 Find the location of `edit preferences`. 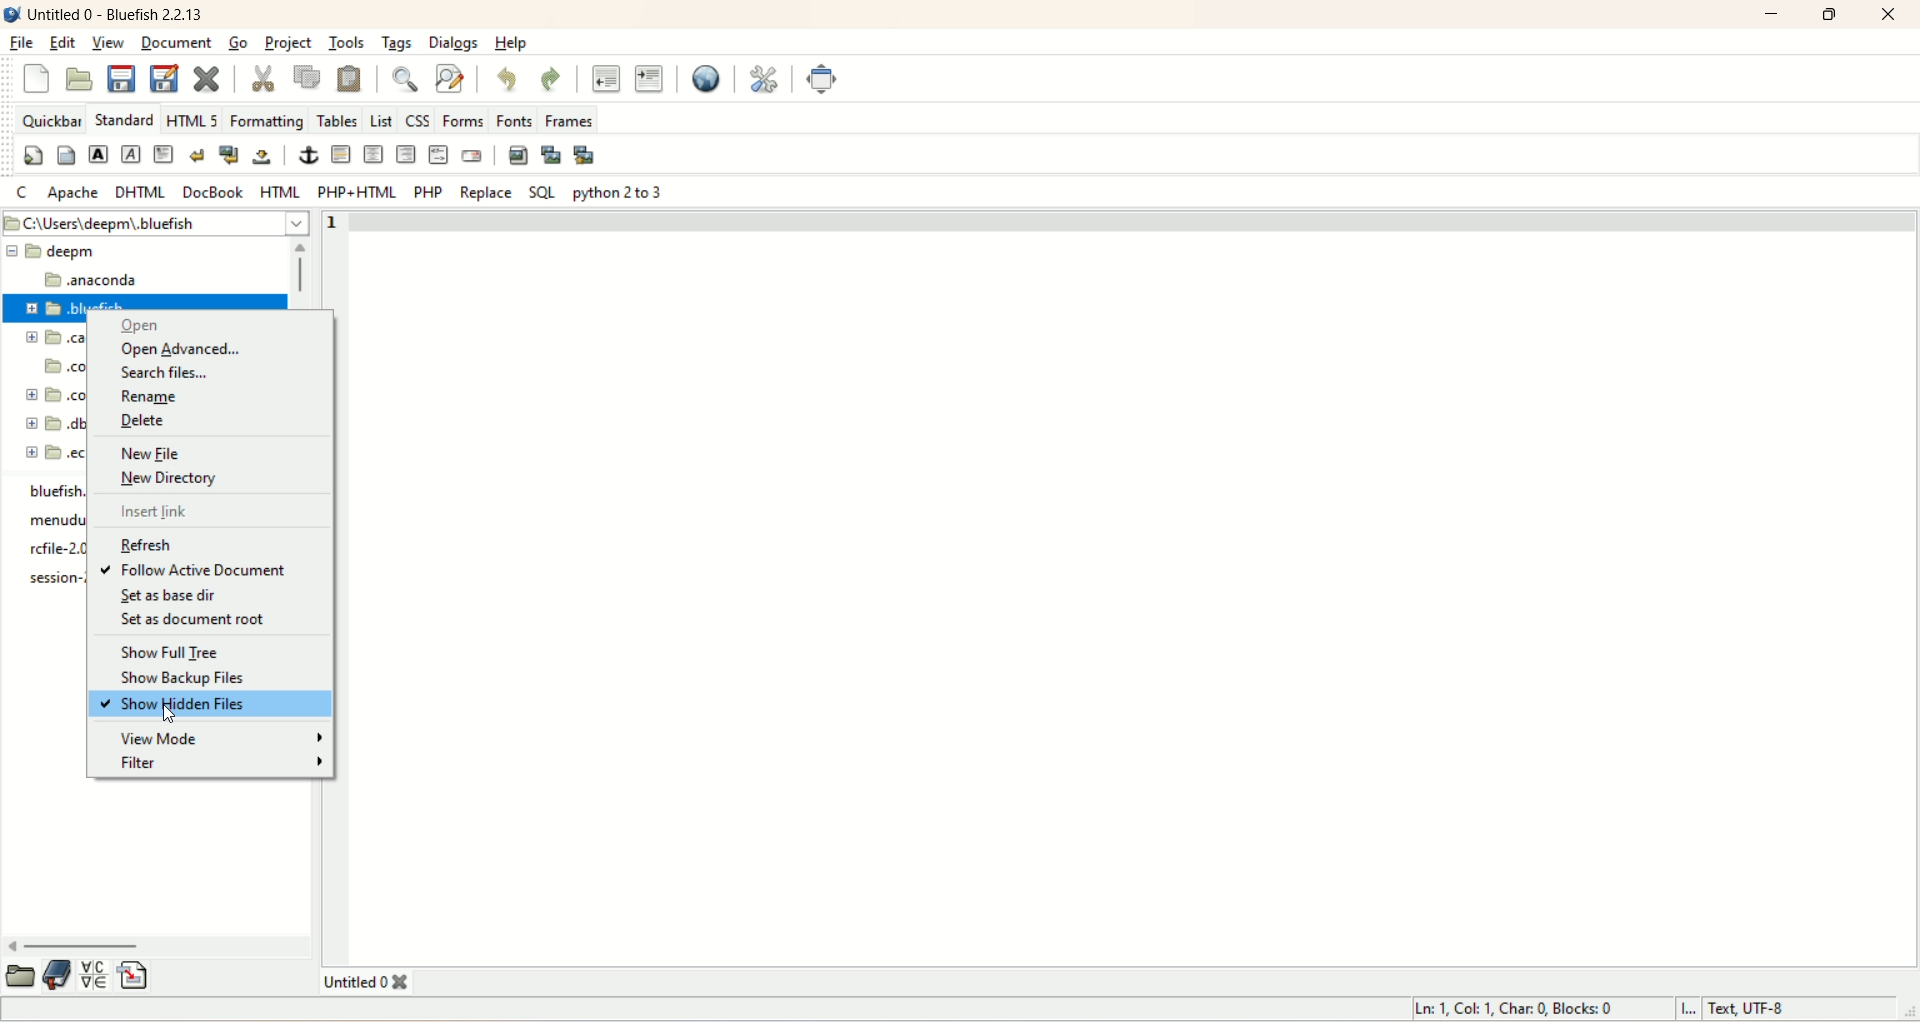

edit preferences is located at coordinates (770, 80).